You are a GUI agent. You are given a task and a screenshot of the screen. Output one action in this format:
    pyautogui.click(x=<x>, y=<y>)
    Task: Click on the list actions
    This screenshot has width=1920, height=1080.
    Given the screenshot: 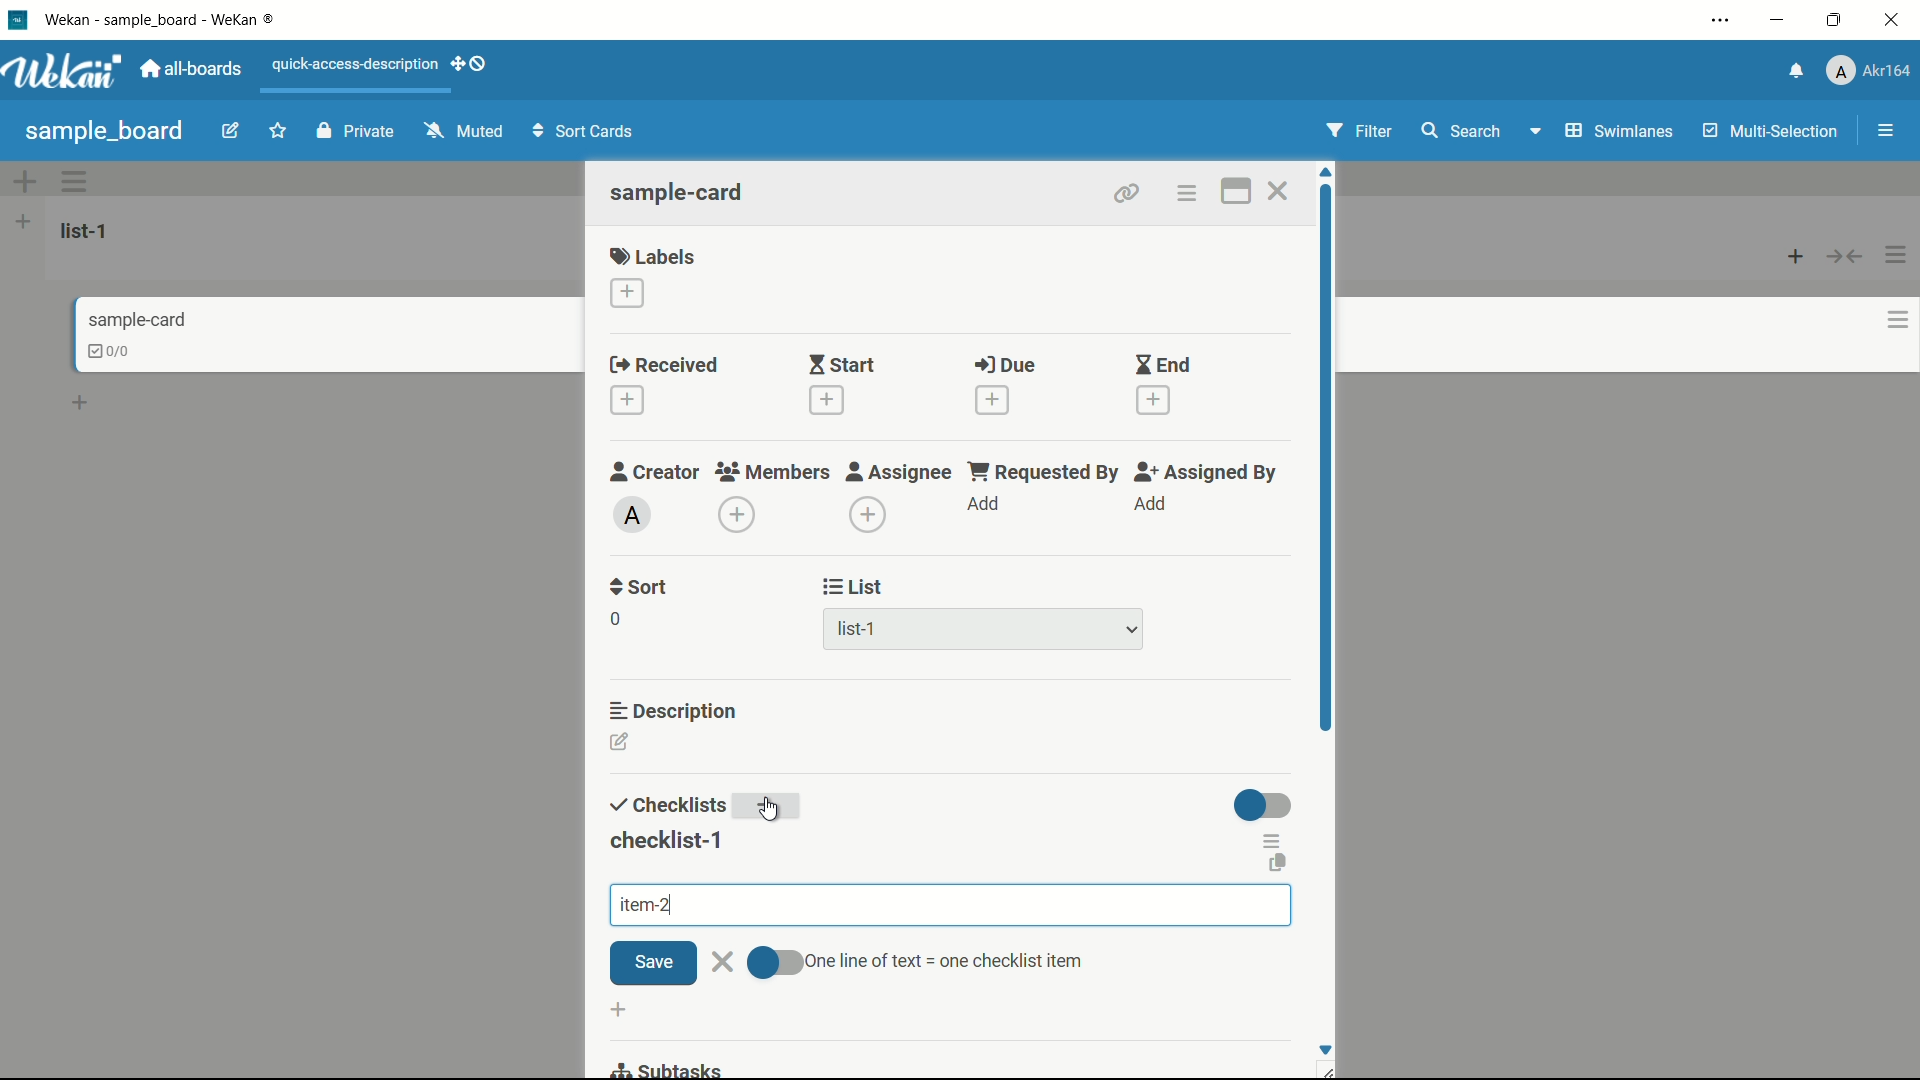 What is the action you would take?
    pyautogui.click(x=1897, y=255)
    